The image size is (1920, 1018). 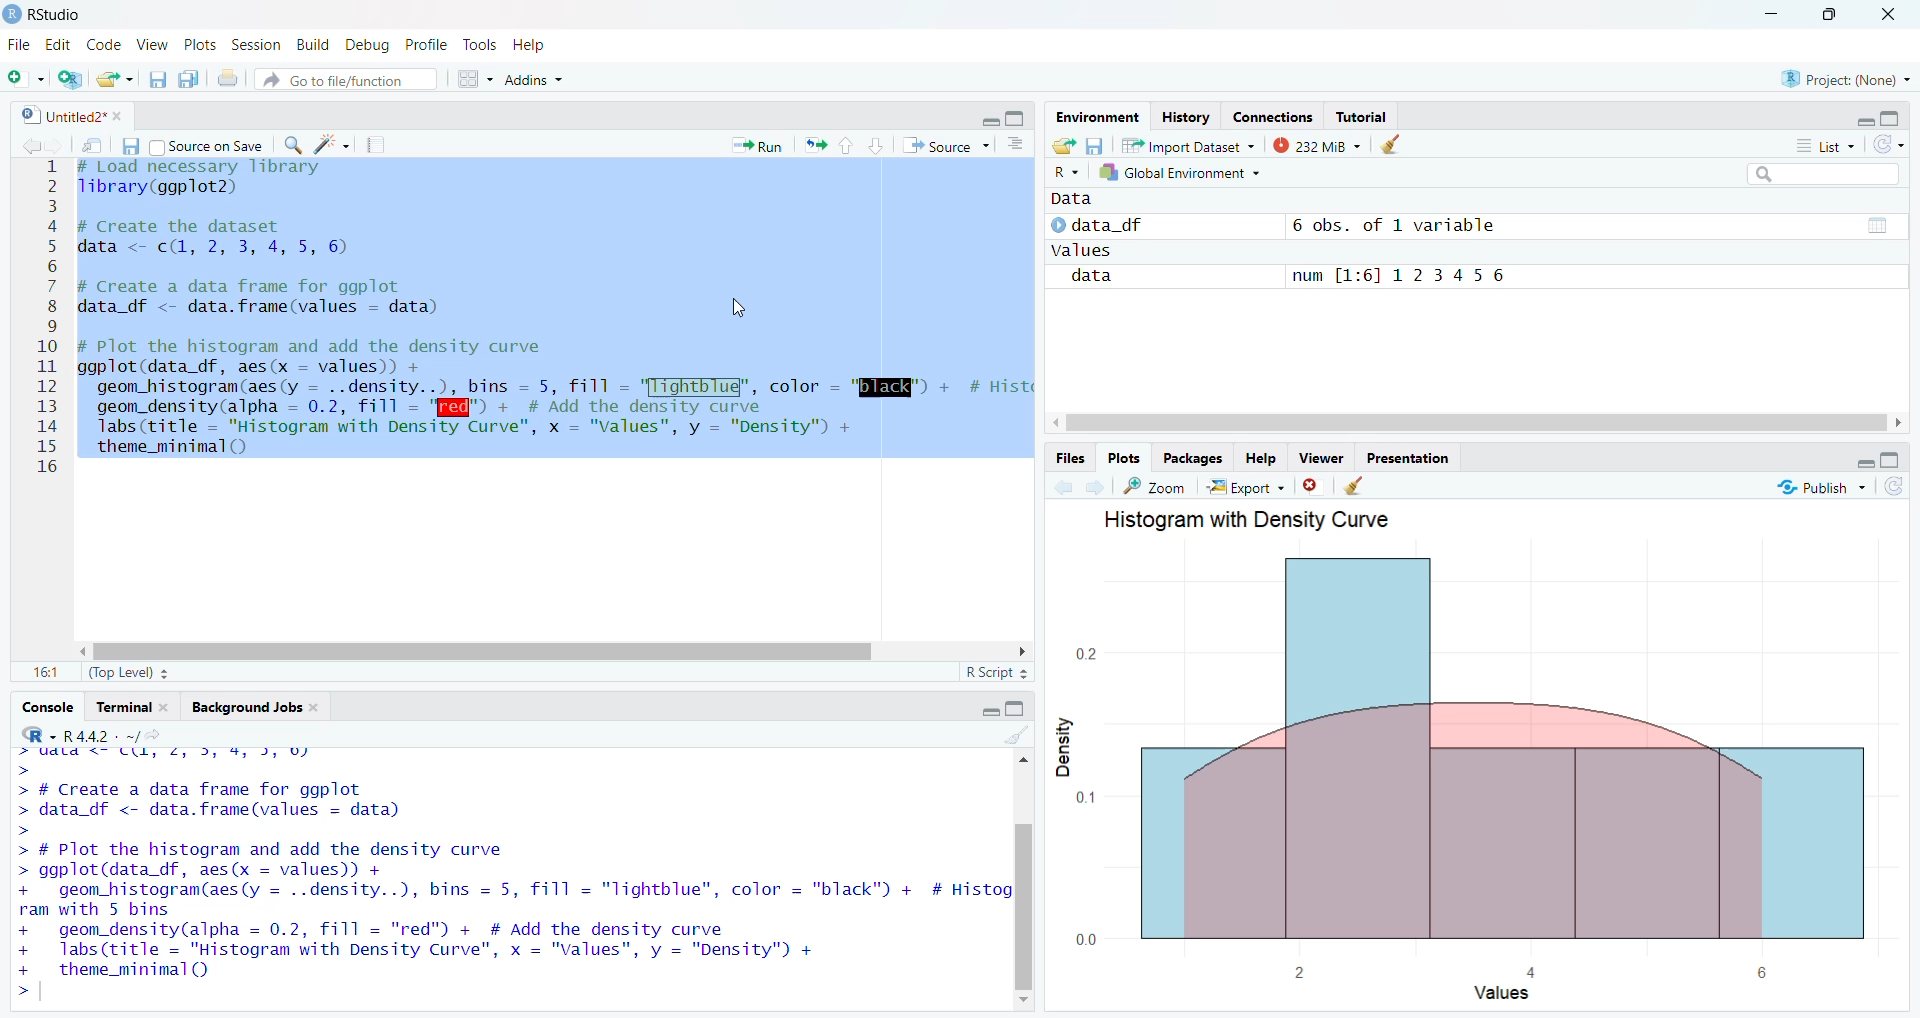 I want to click on density, so click(x=1067, y=748).